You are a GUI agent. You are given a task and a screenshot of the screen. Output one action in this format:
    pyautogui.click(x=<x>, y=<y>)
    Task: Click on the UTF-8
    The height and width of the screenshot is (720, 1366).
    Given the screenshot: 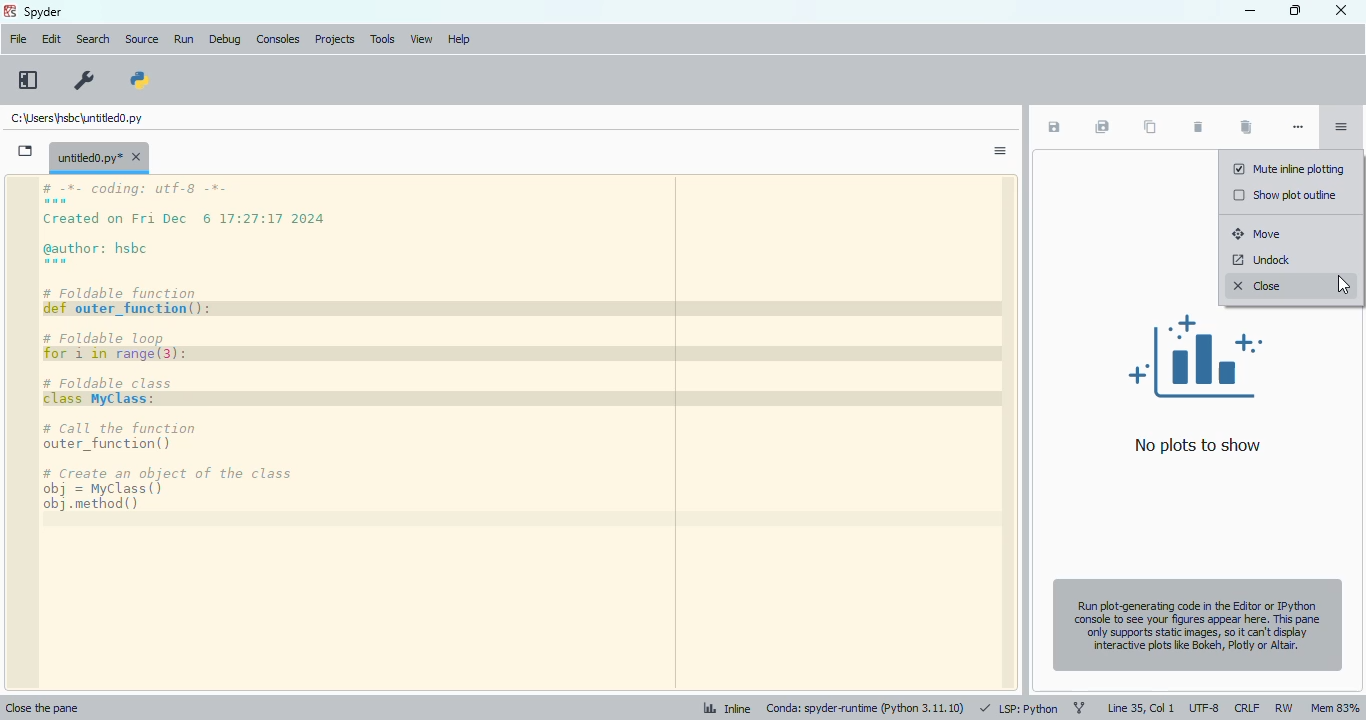 What is the action you would take?
    pyautogui.click(x=1203, y=705)
    